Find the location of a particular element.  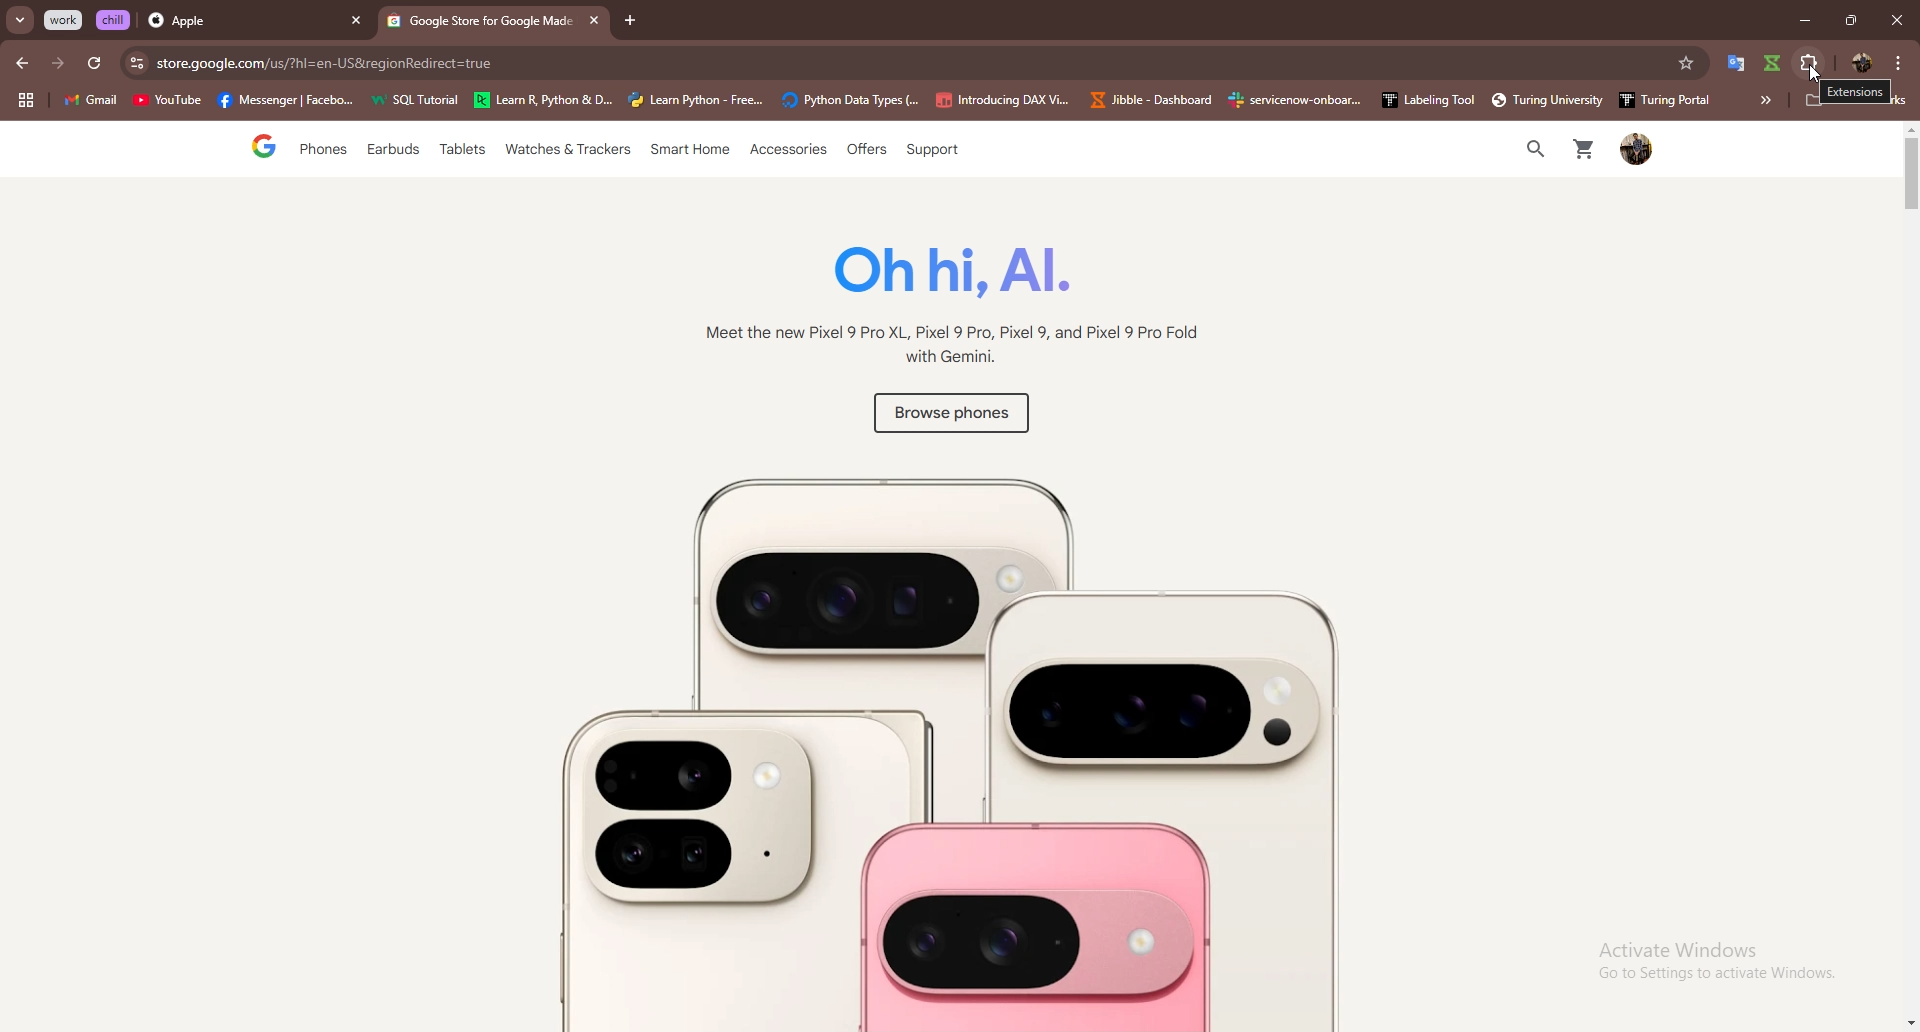

Google page is located at coordinates (247, 149).